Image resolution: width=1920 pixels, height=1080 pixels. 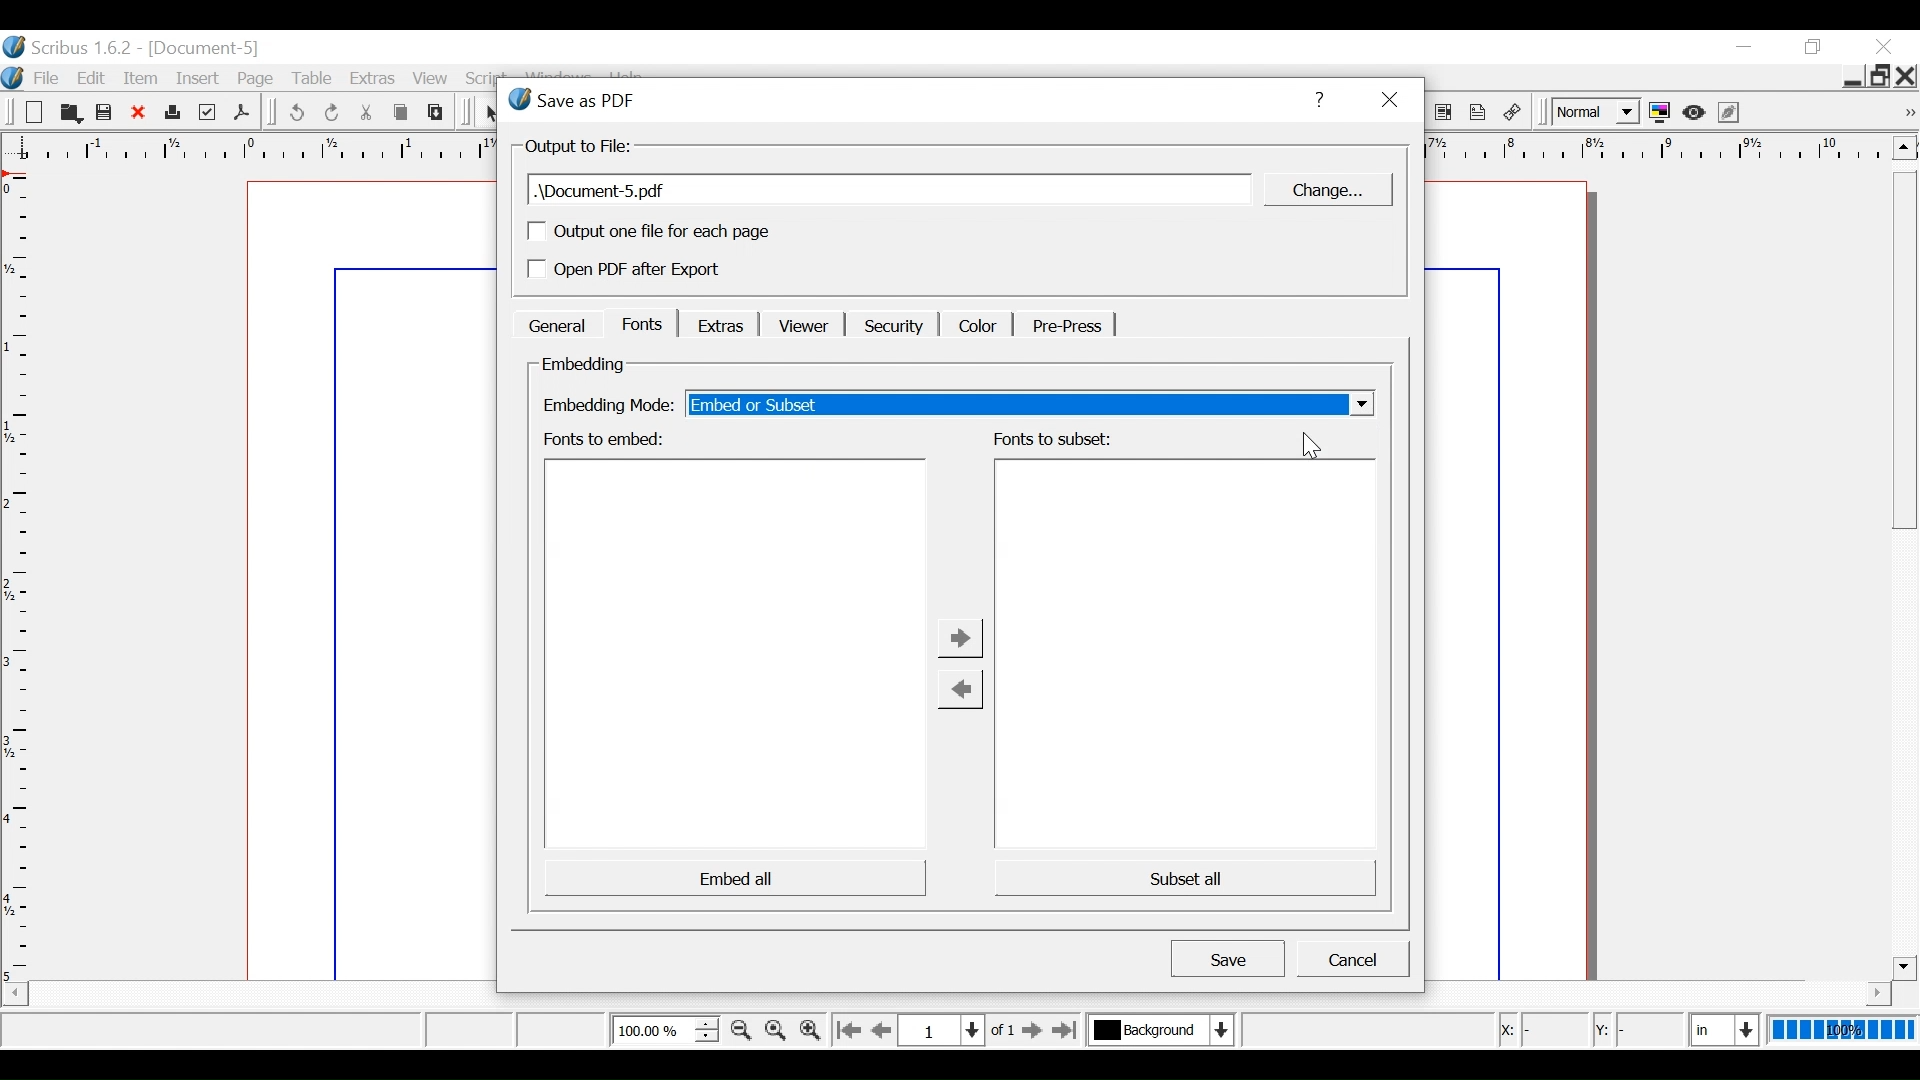 I want to click on Y Coordintae, so click(x=1636, y=1031).